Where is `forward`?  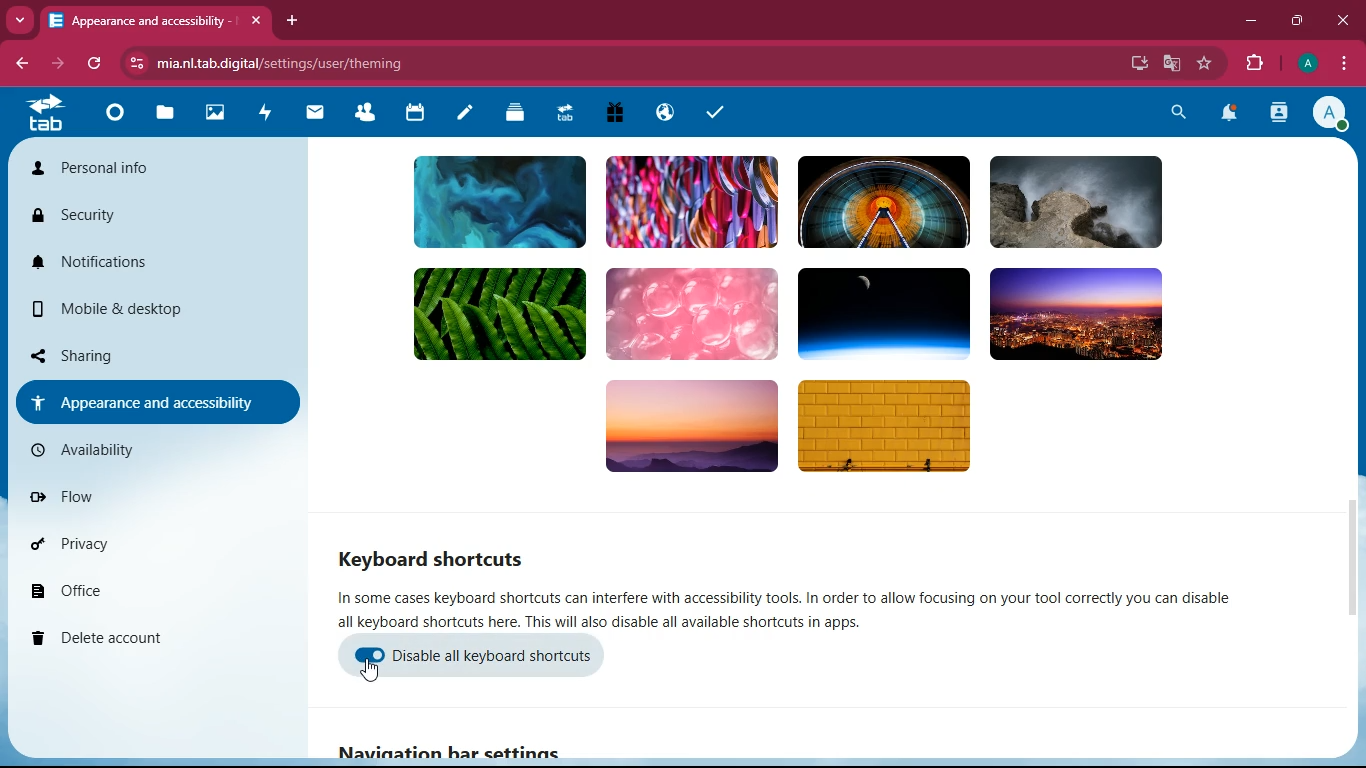 forward is located at coordinates (55, 62).